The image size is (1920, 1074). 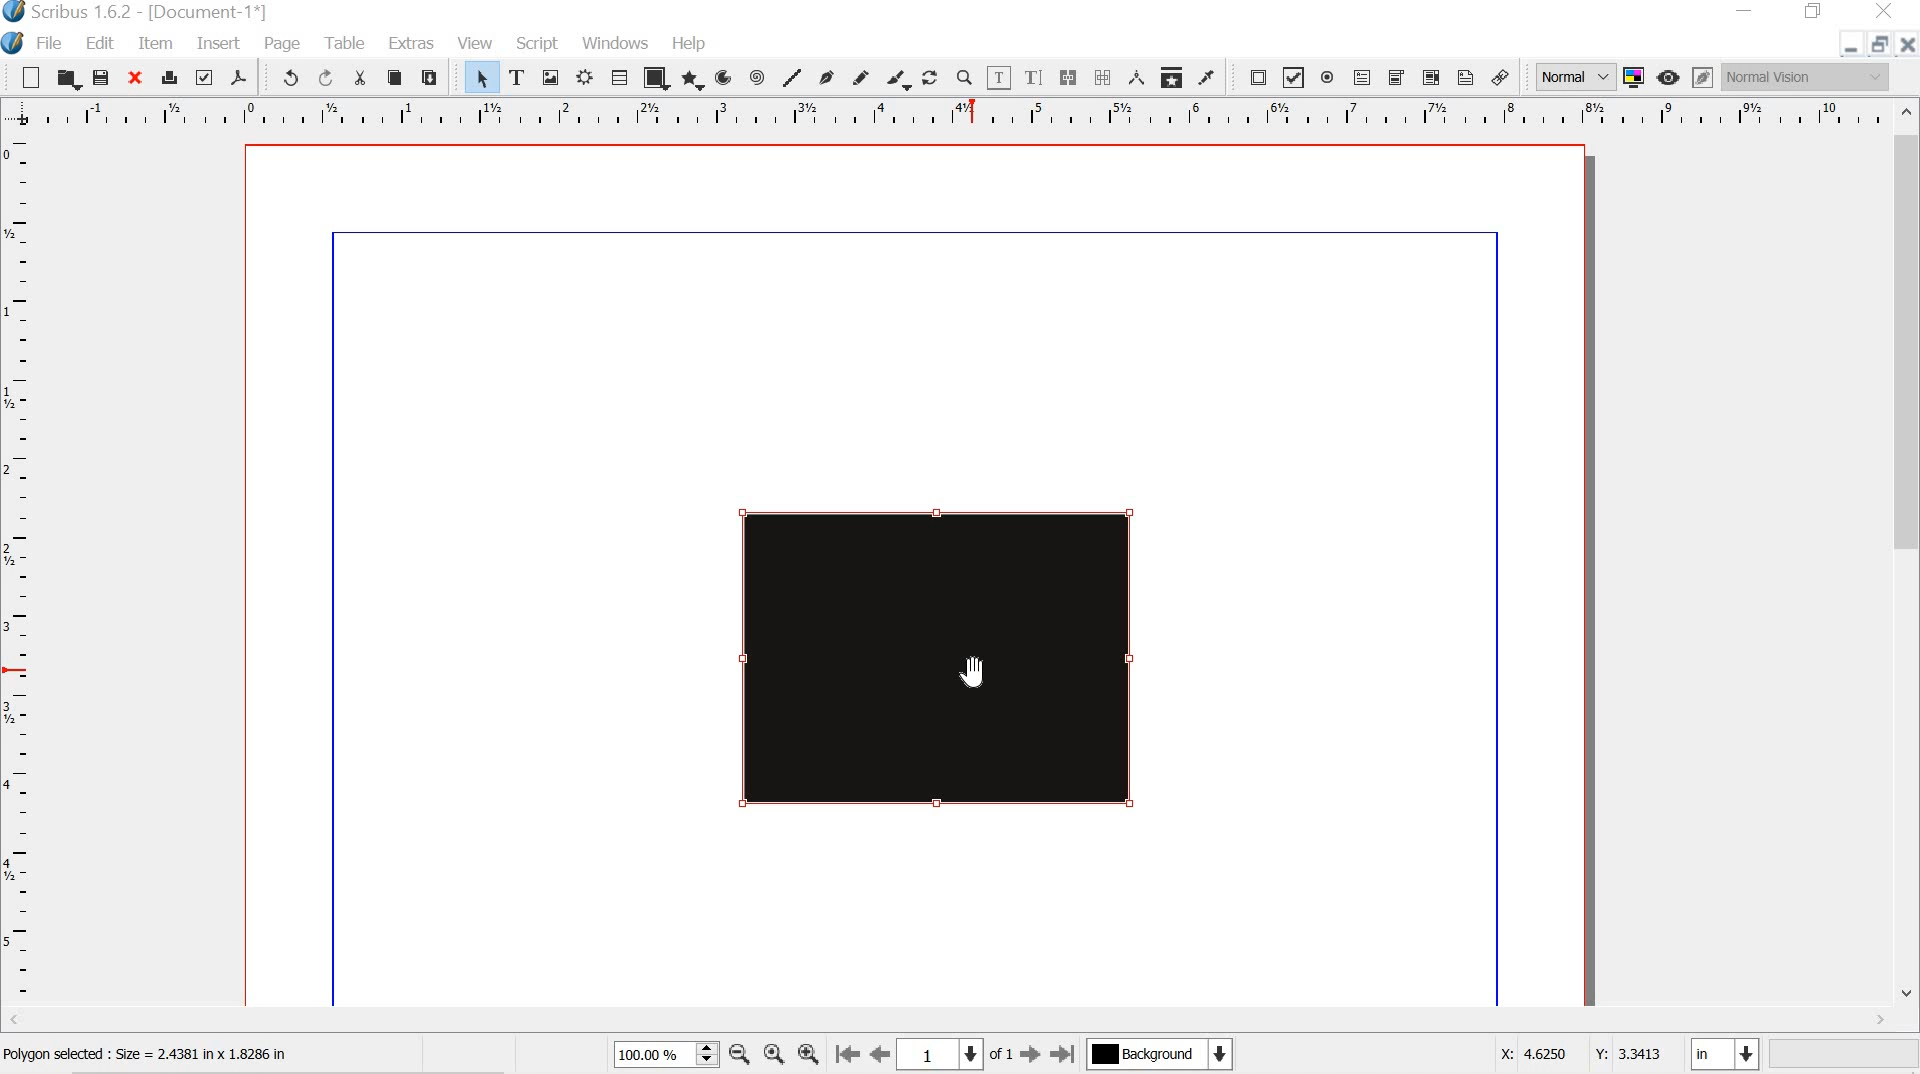 What do you see at coordinates (277, 41) in the screenshot?
I see `page` at bounding box center [277, 41].